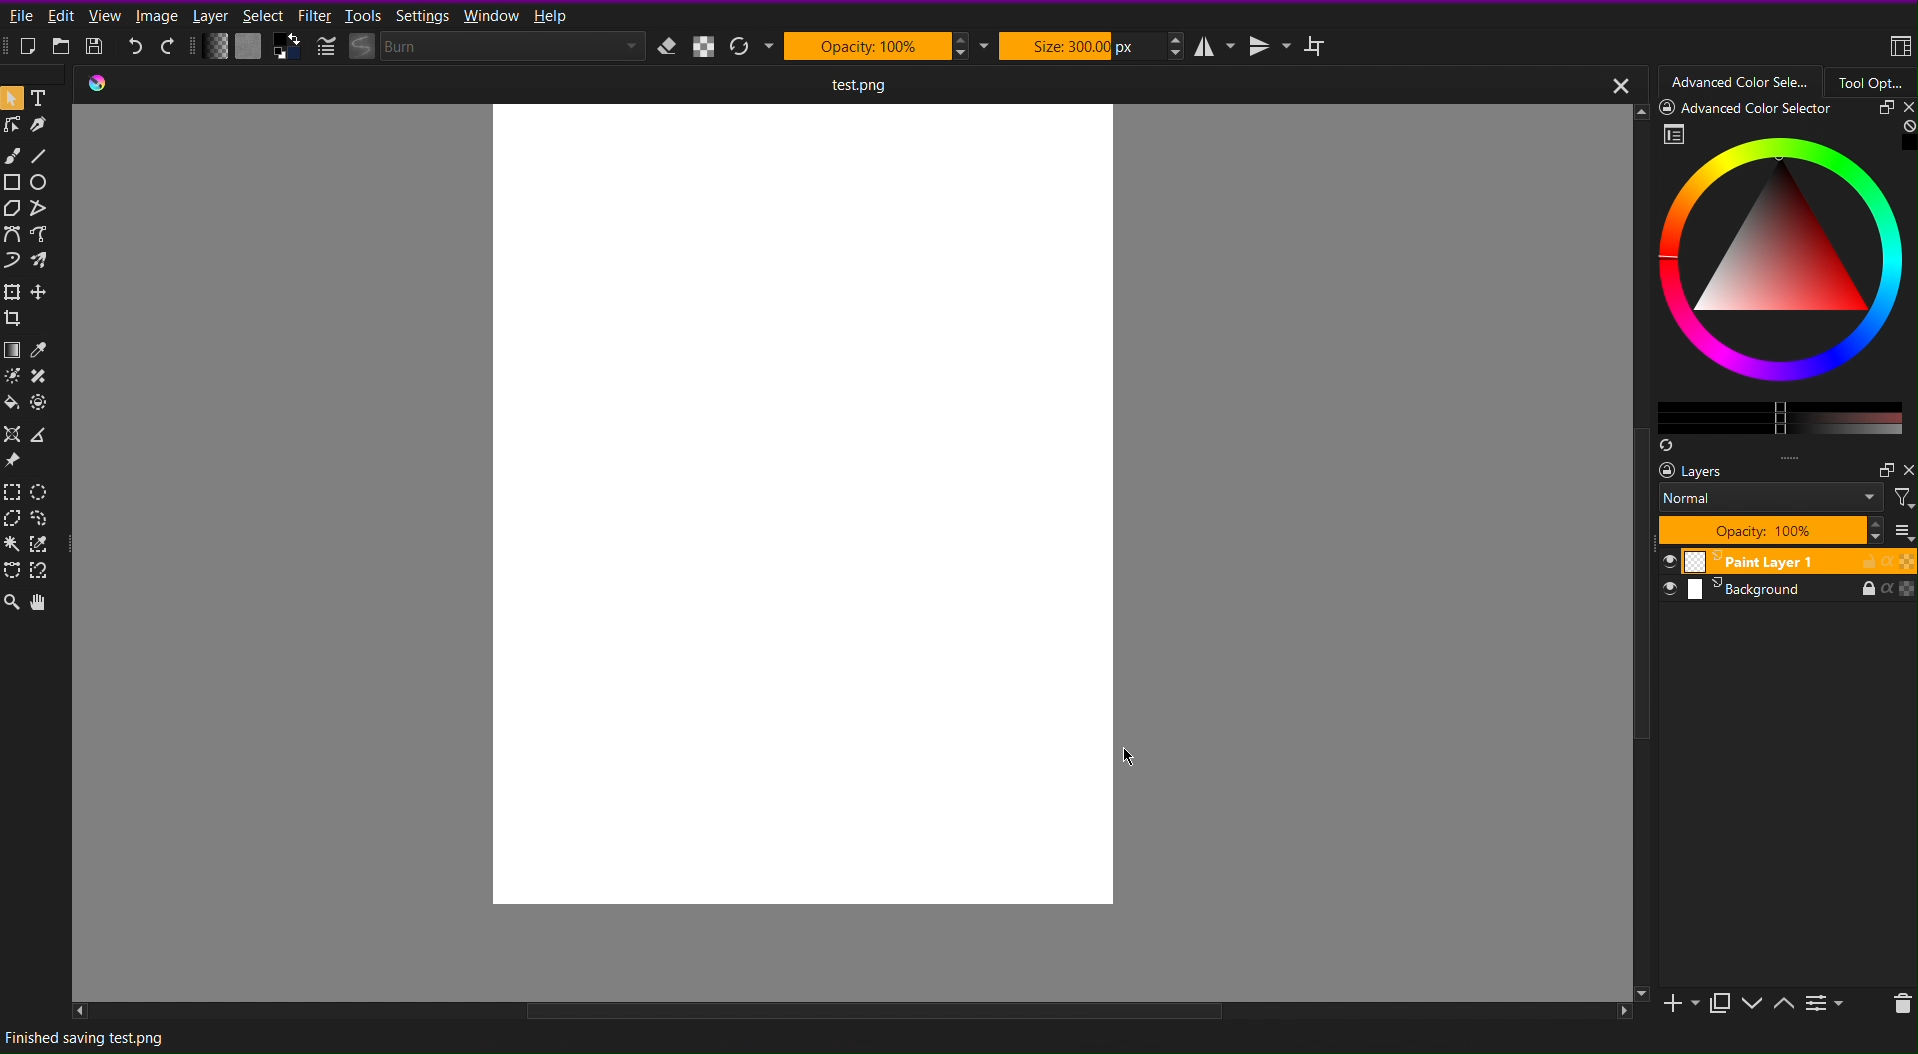  Describe the element at coordinates (29, 376) in the screenshot. I see `Color Options` at that location.